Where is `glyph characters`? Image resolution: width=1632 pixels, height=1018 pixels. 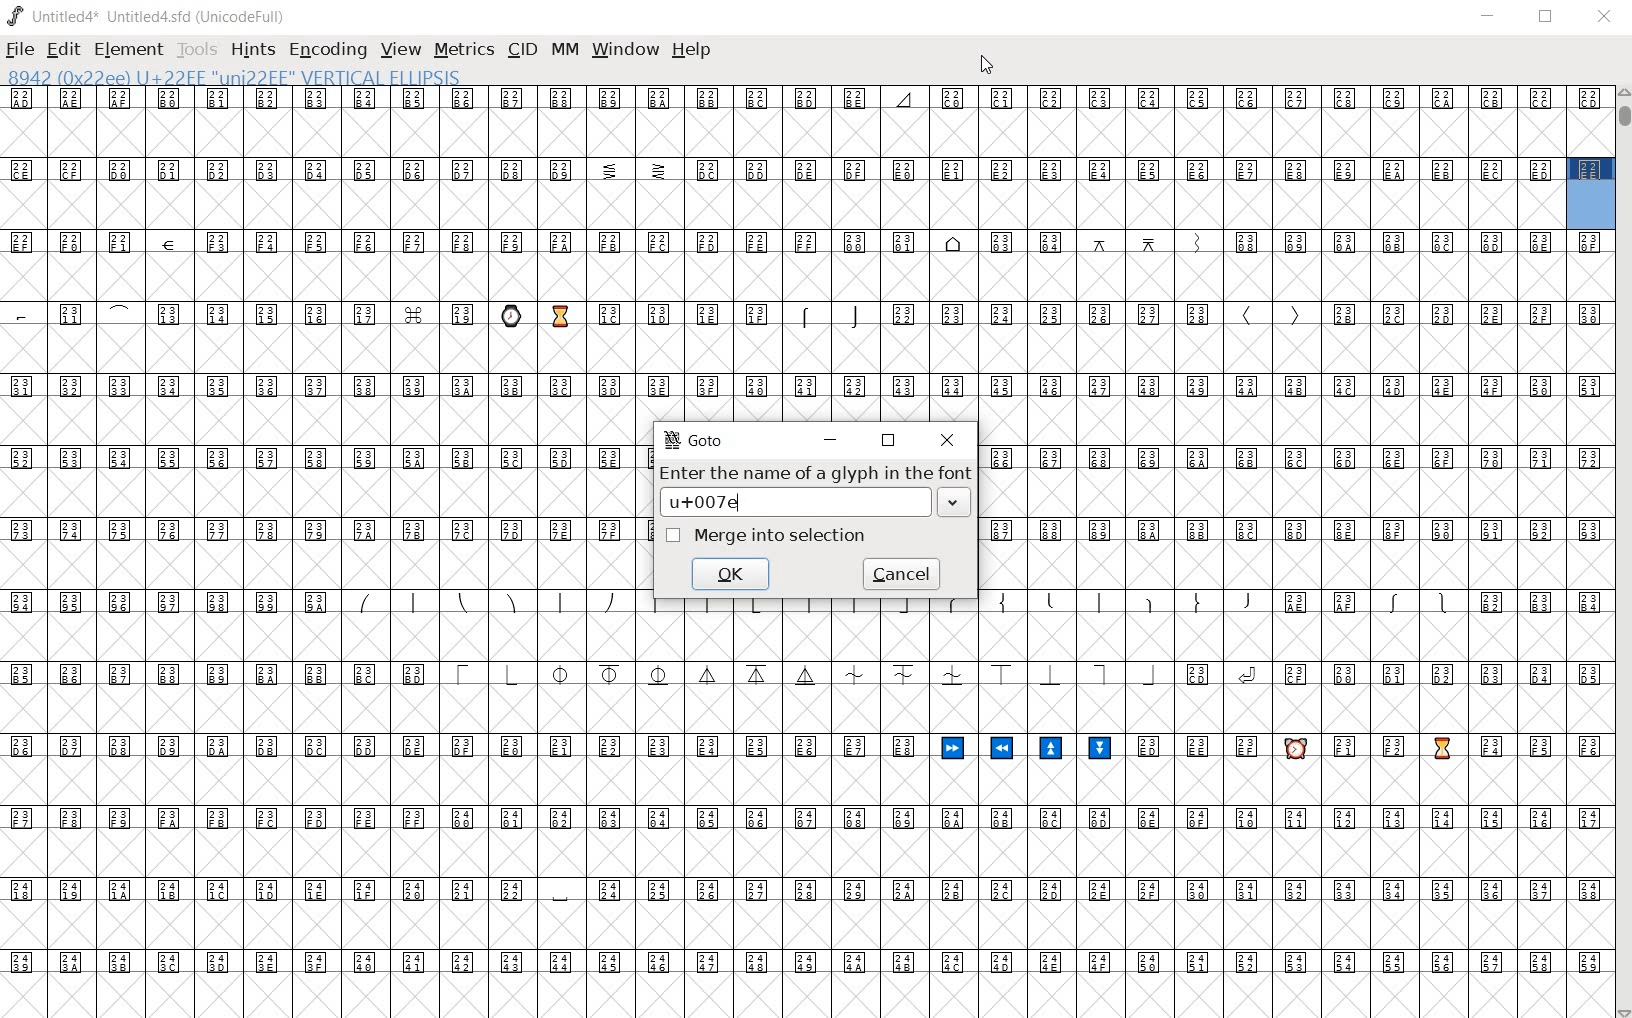 glyph characters is located at coordinates (1295, 516).